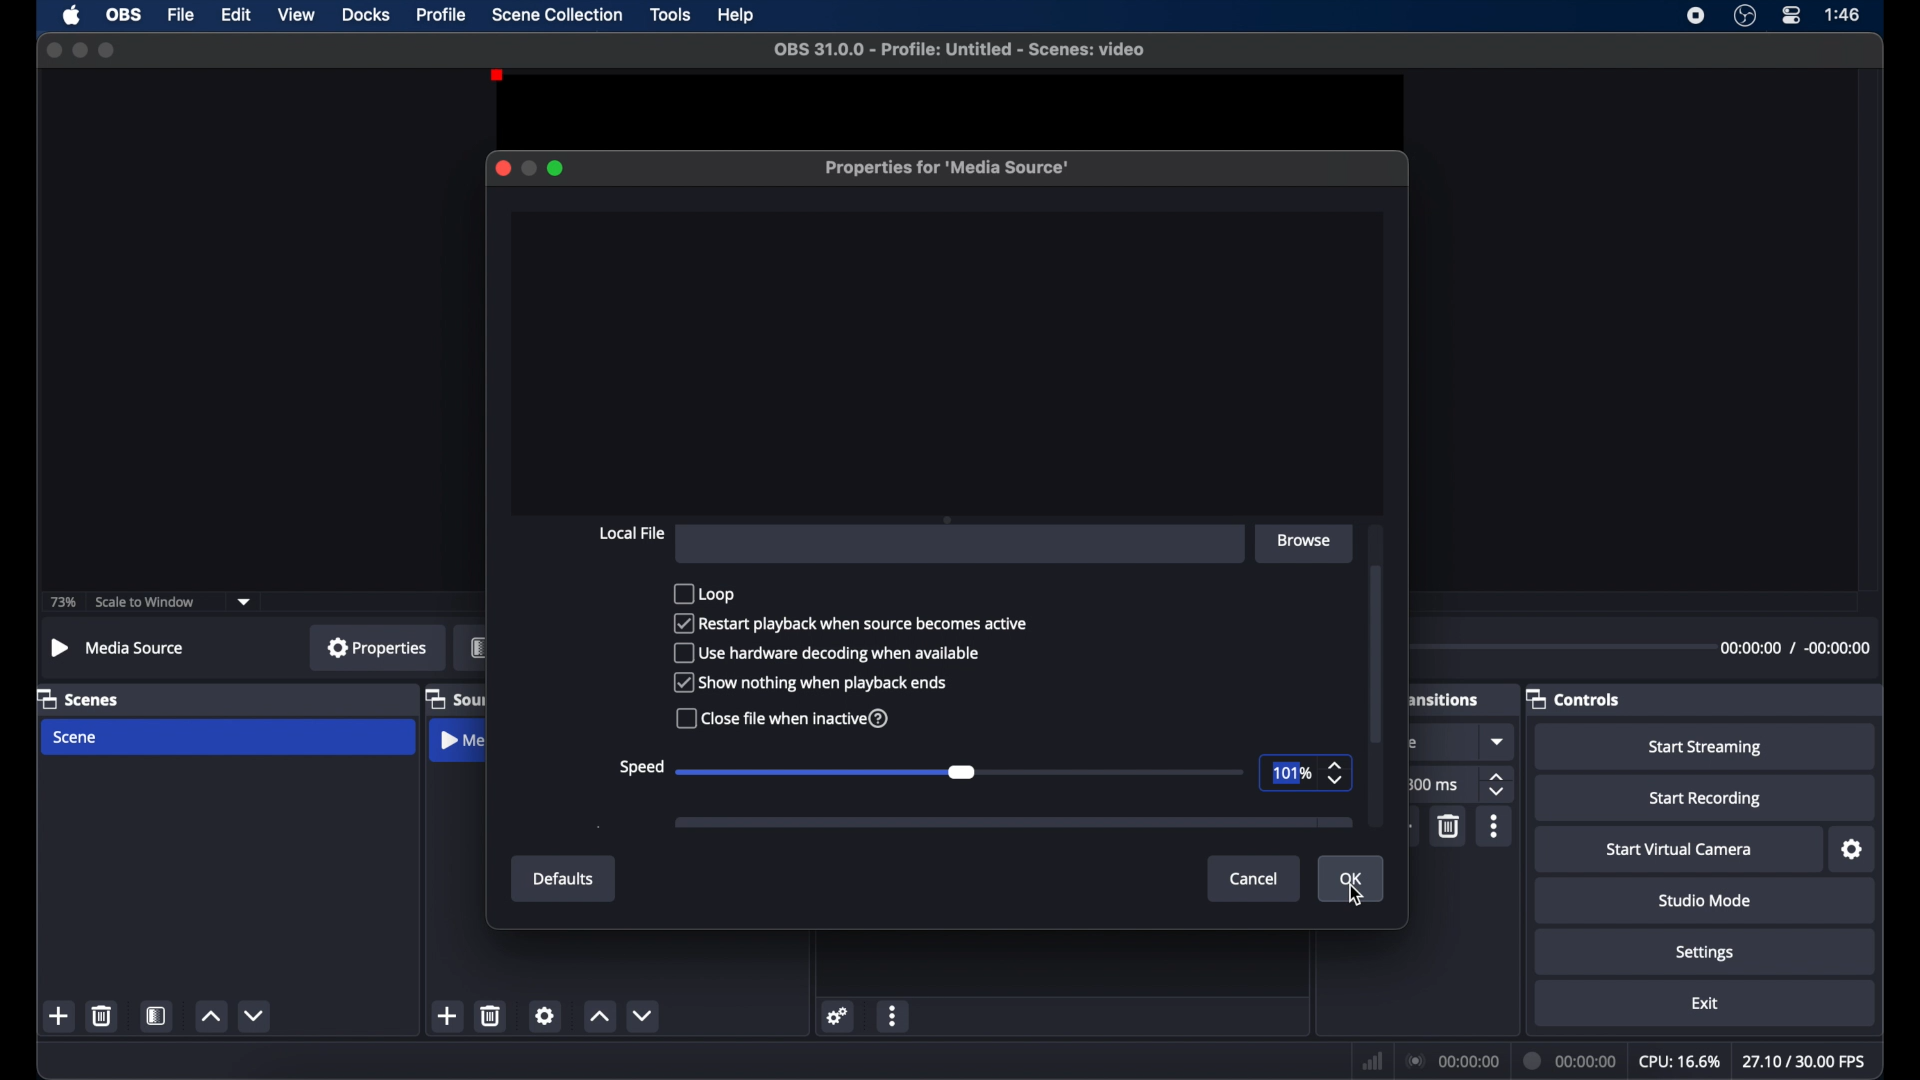 The height and width of the screenshot is (1080, 1920). What do you see at coordinates (491, 1015) in the screenshot?
I see `delete` at bounding box center [491, 1015].